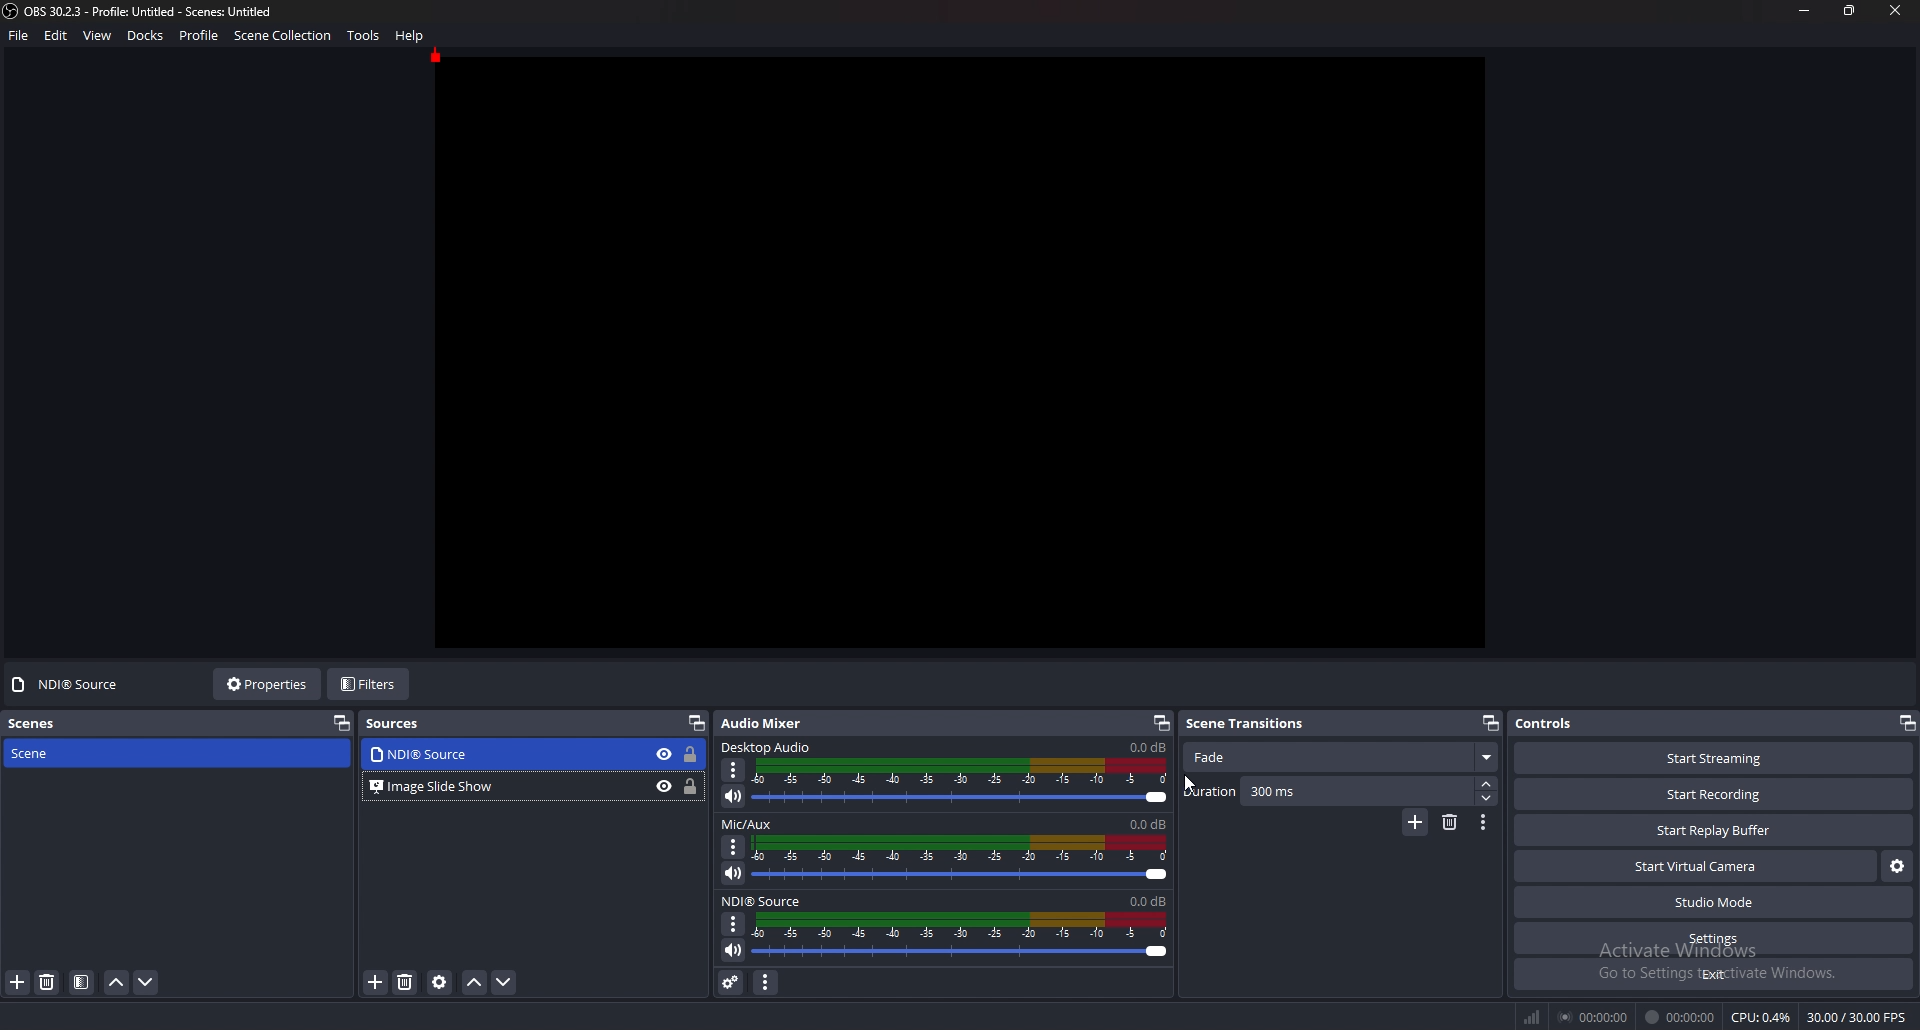  What do you see at coordinates (1449, 824) in the screenshot?
I see `remove transition` at bounding box center [1449, 824].